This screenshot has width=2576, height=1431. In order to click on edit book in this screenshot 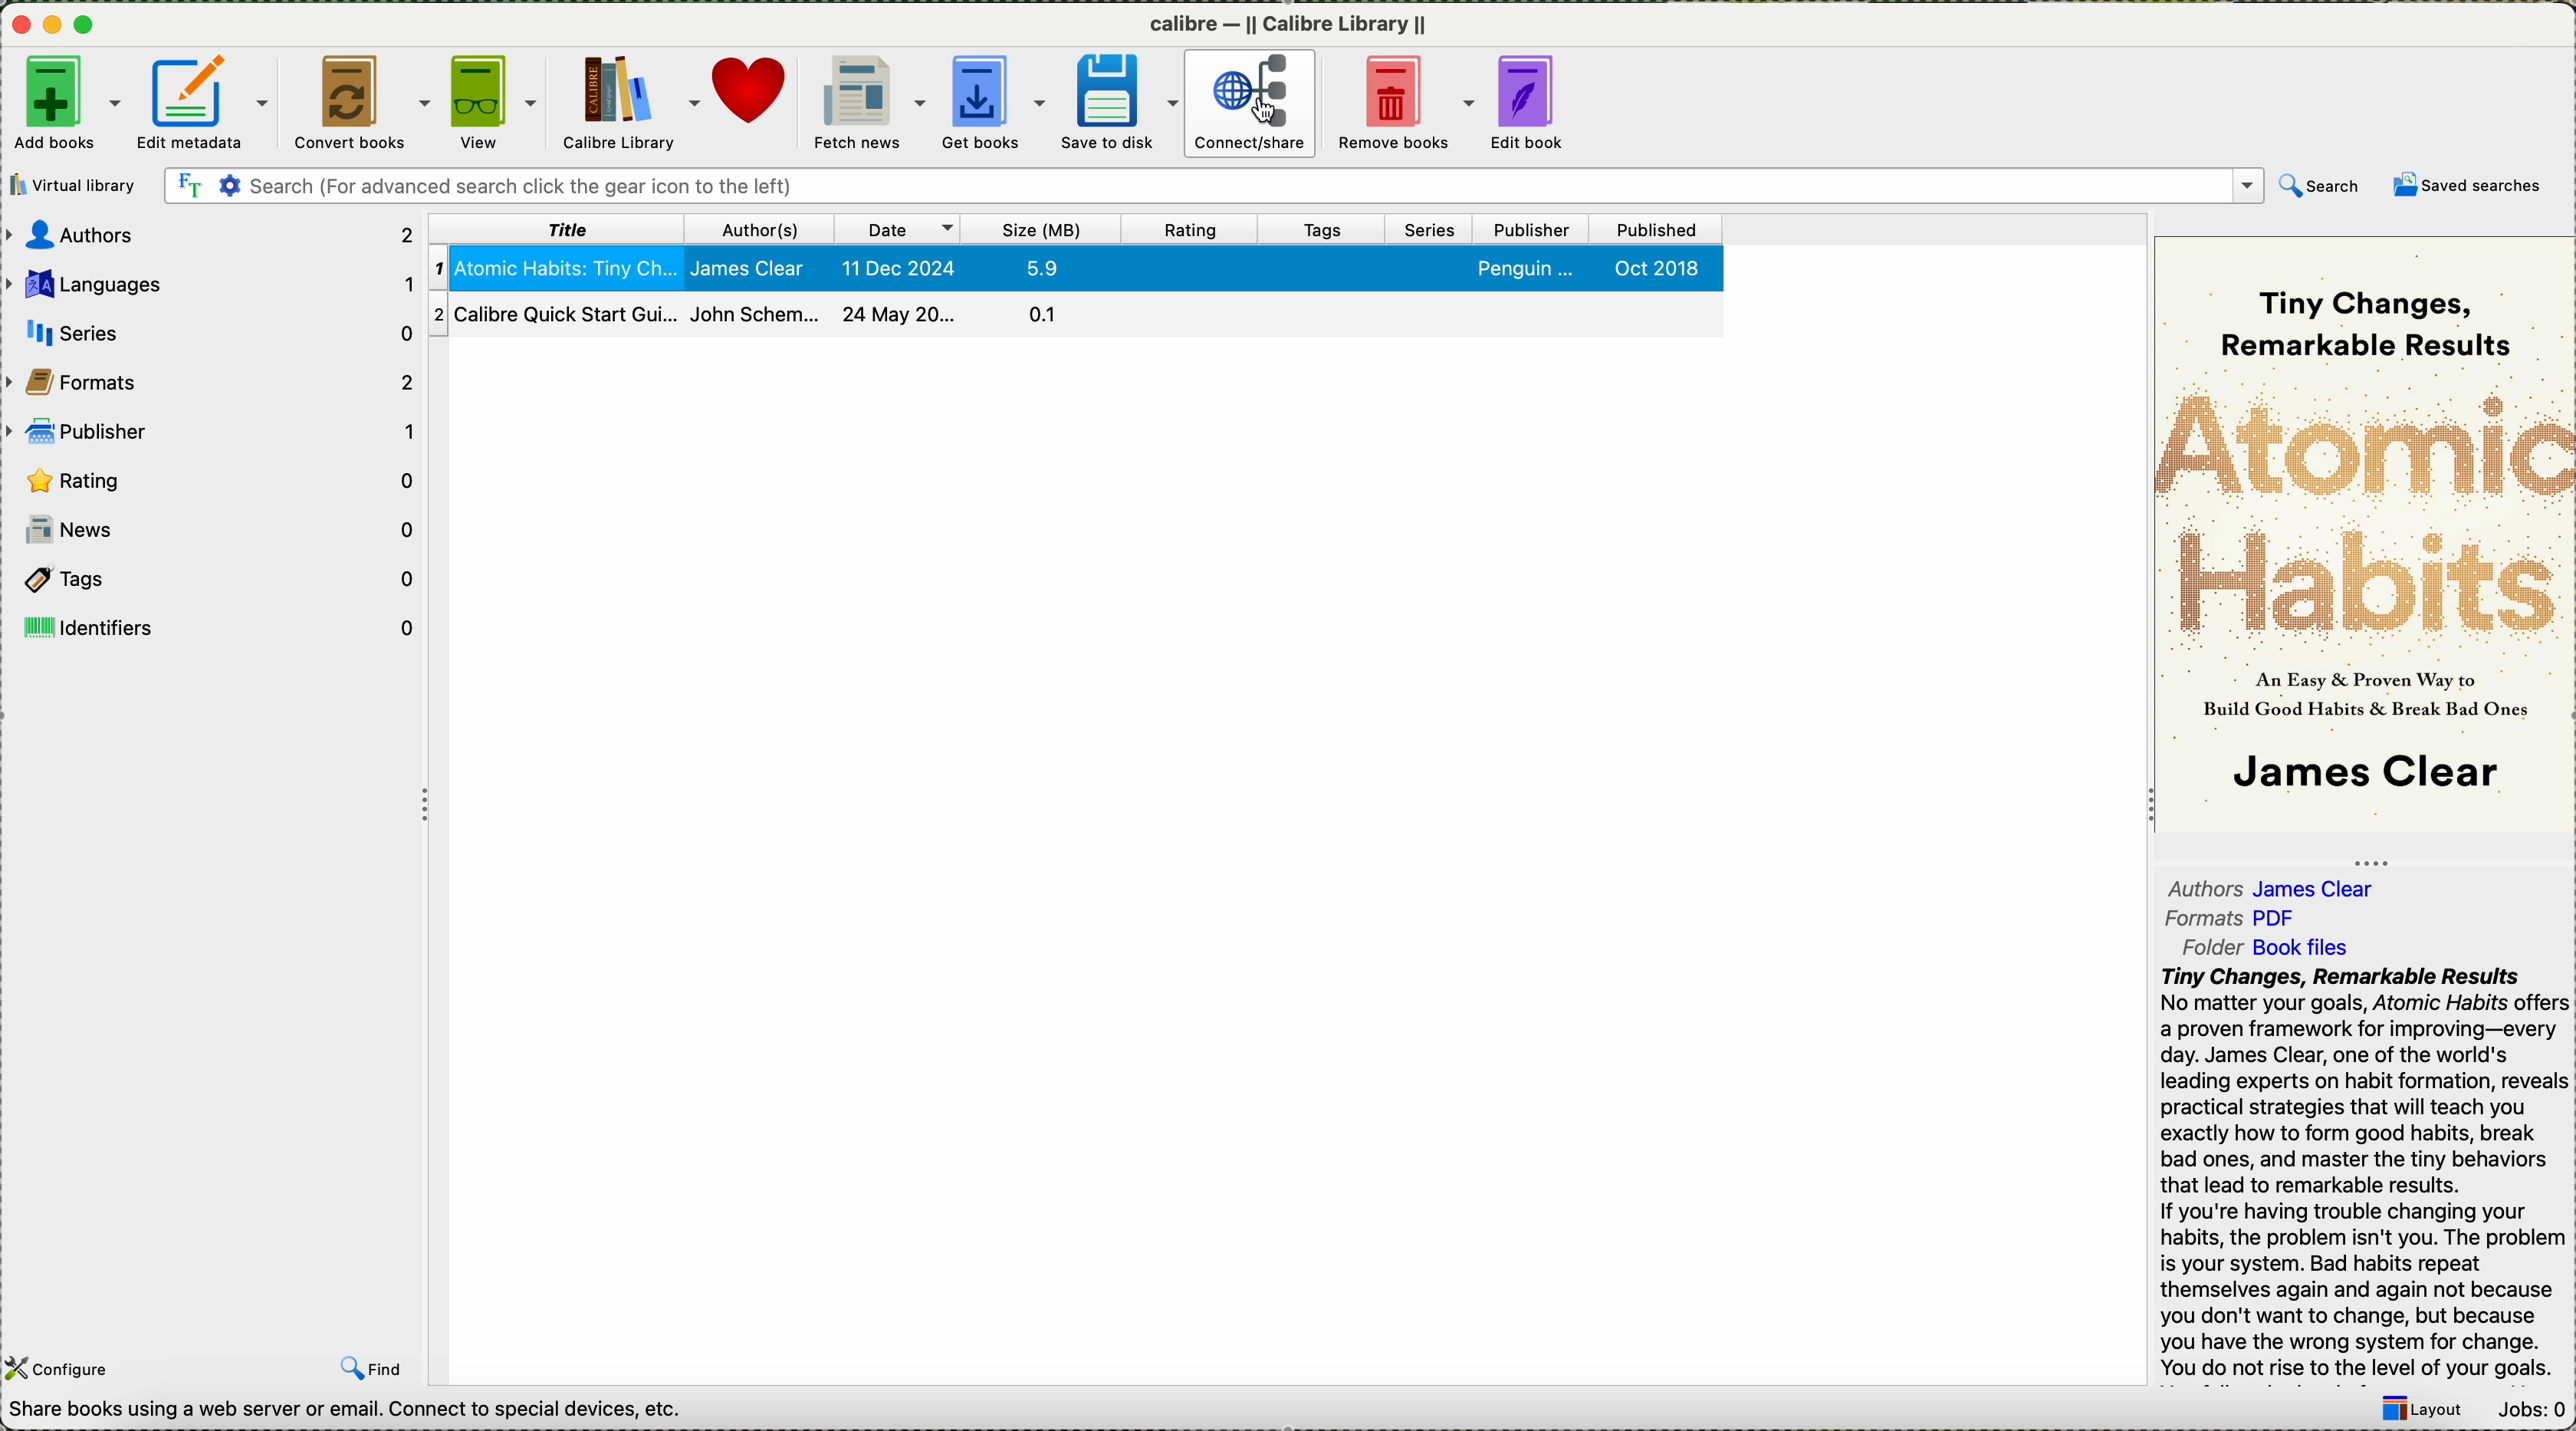, I will do `click(1541, 101)`.